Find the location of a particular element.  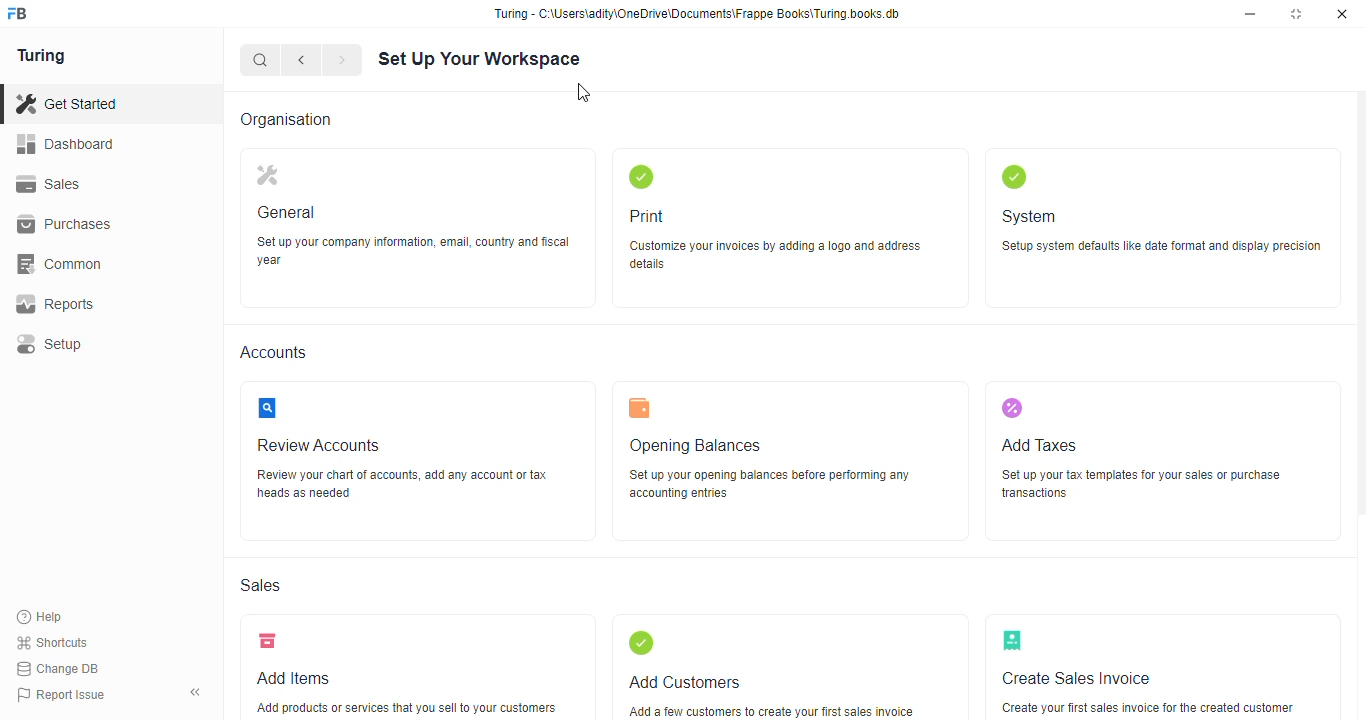

Turing - C-\Users\adity\OneDrive\Documents\Frappe Books\Turing.books.db is located at coordinates (698, 12).